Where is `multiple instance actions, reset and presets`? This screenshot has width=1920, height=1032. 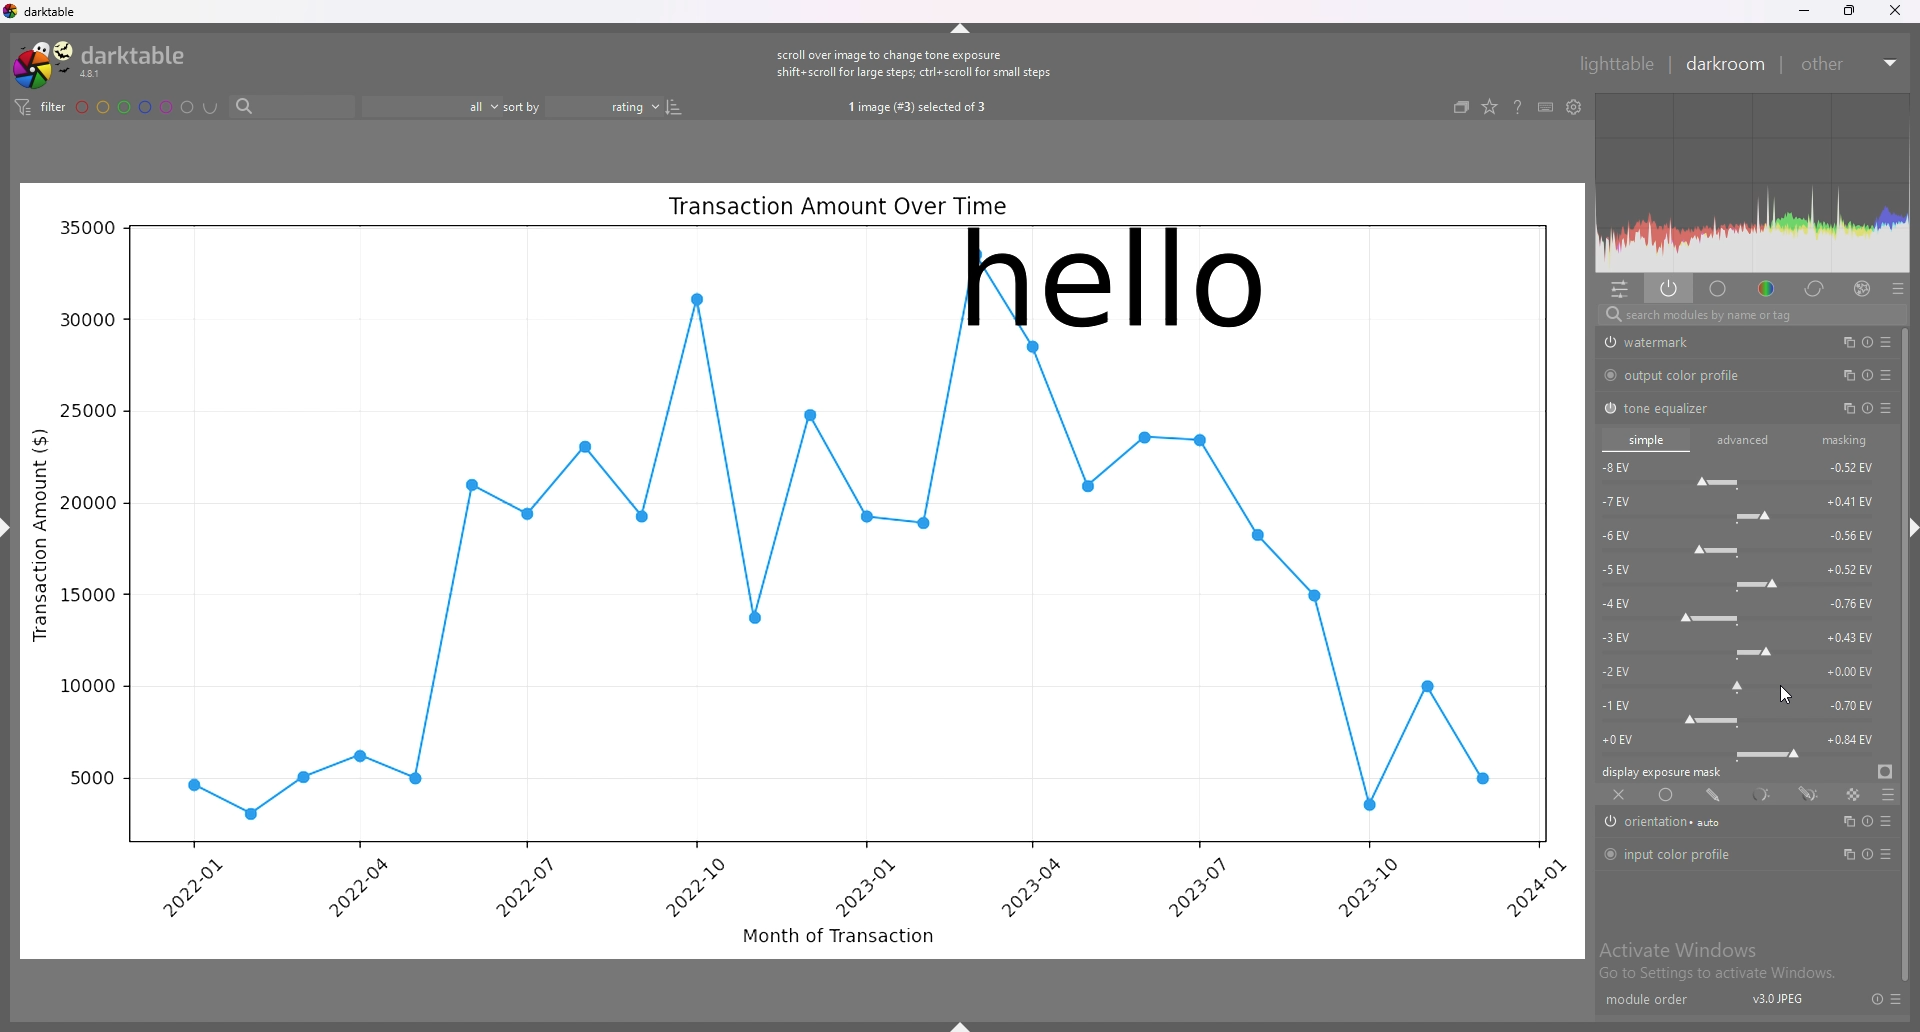 multiple instance actions, reset and presets is located at coordinates (1866, 341).